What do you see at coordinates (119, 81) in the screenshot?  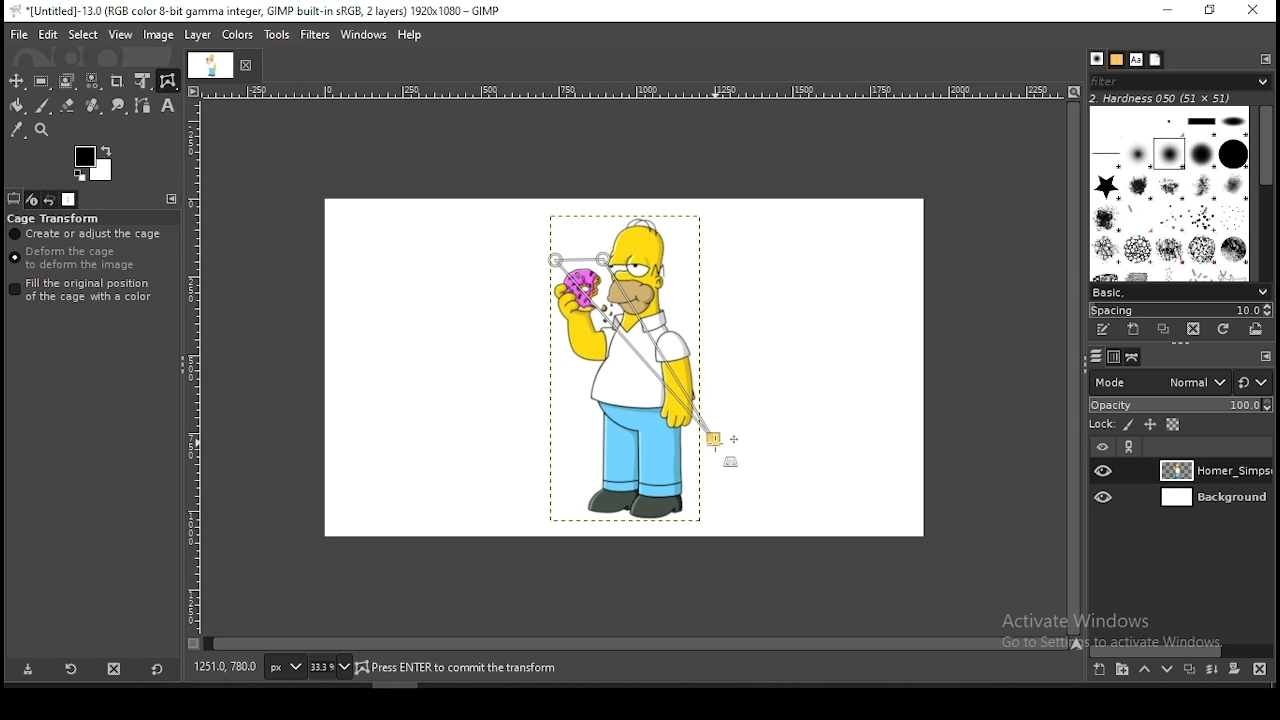 I see `crop tool` at bounding box center [119, 81].